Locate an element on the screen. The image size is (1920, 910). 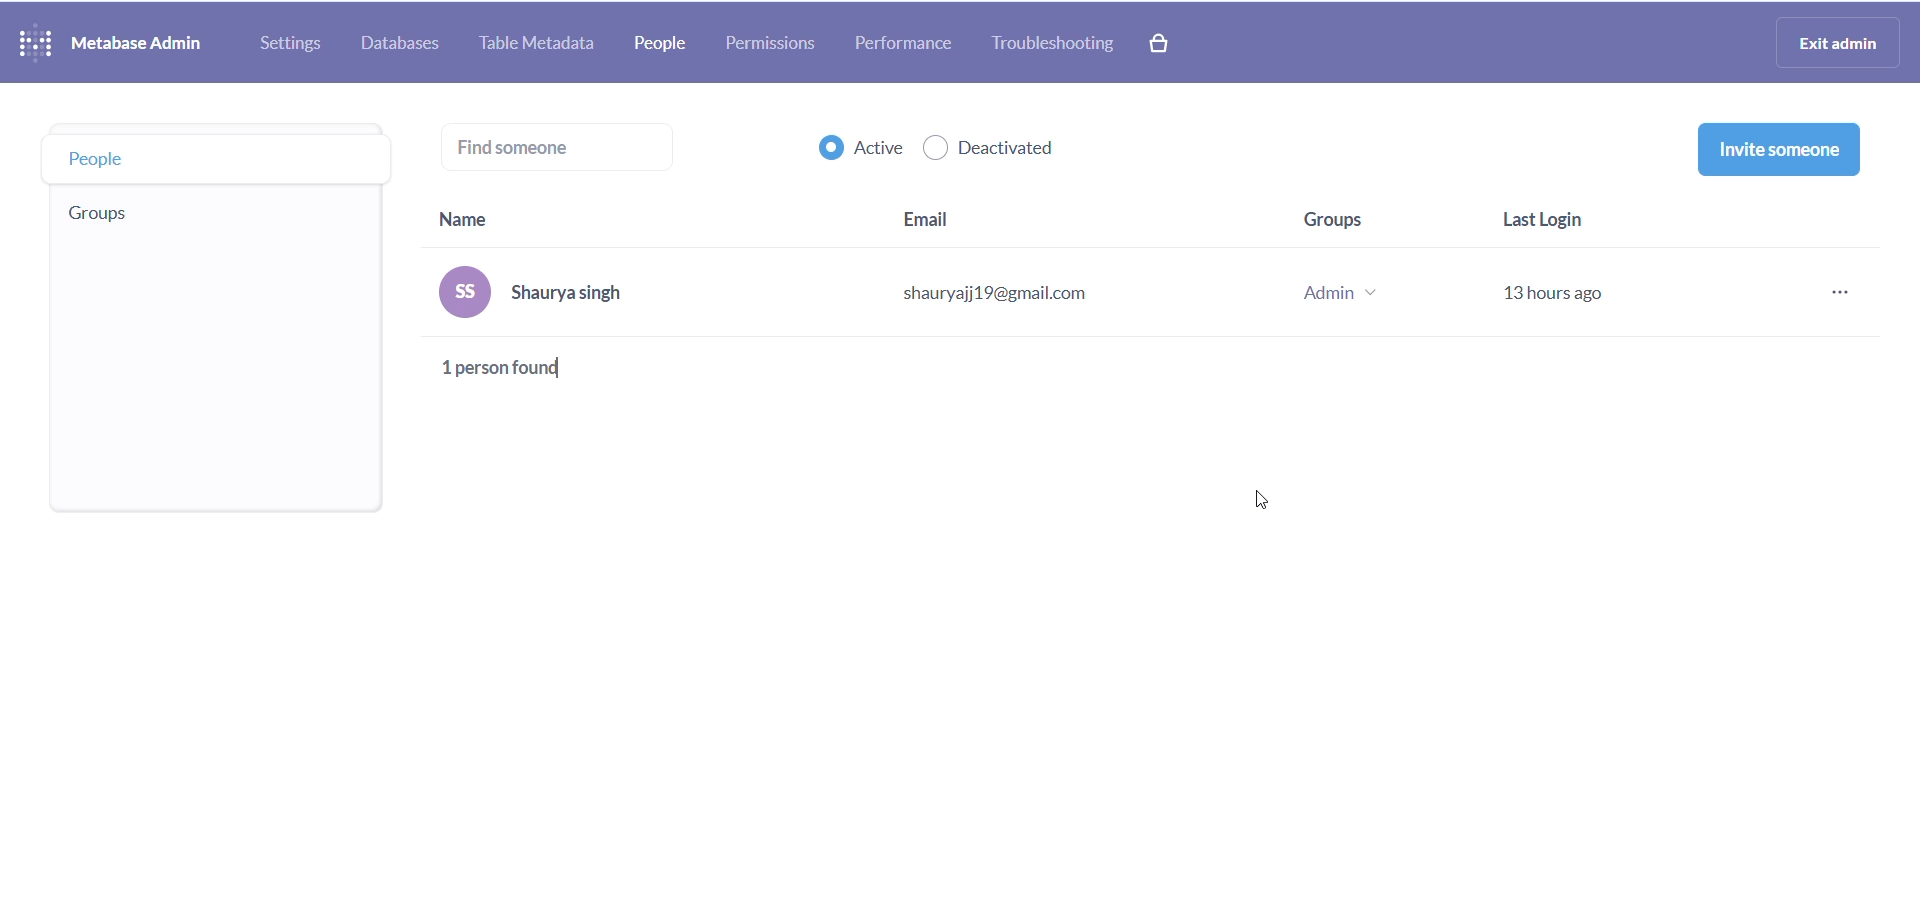
group is located at coordinates (1360, 222).